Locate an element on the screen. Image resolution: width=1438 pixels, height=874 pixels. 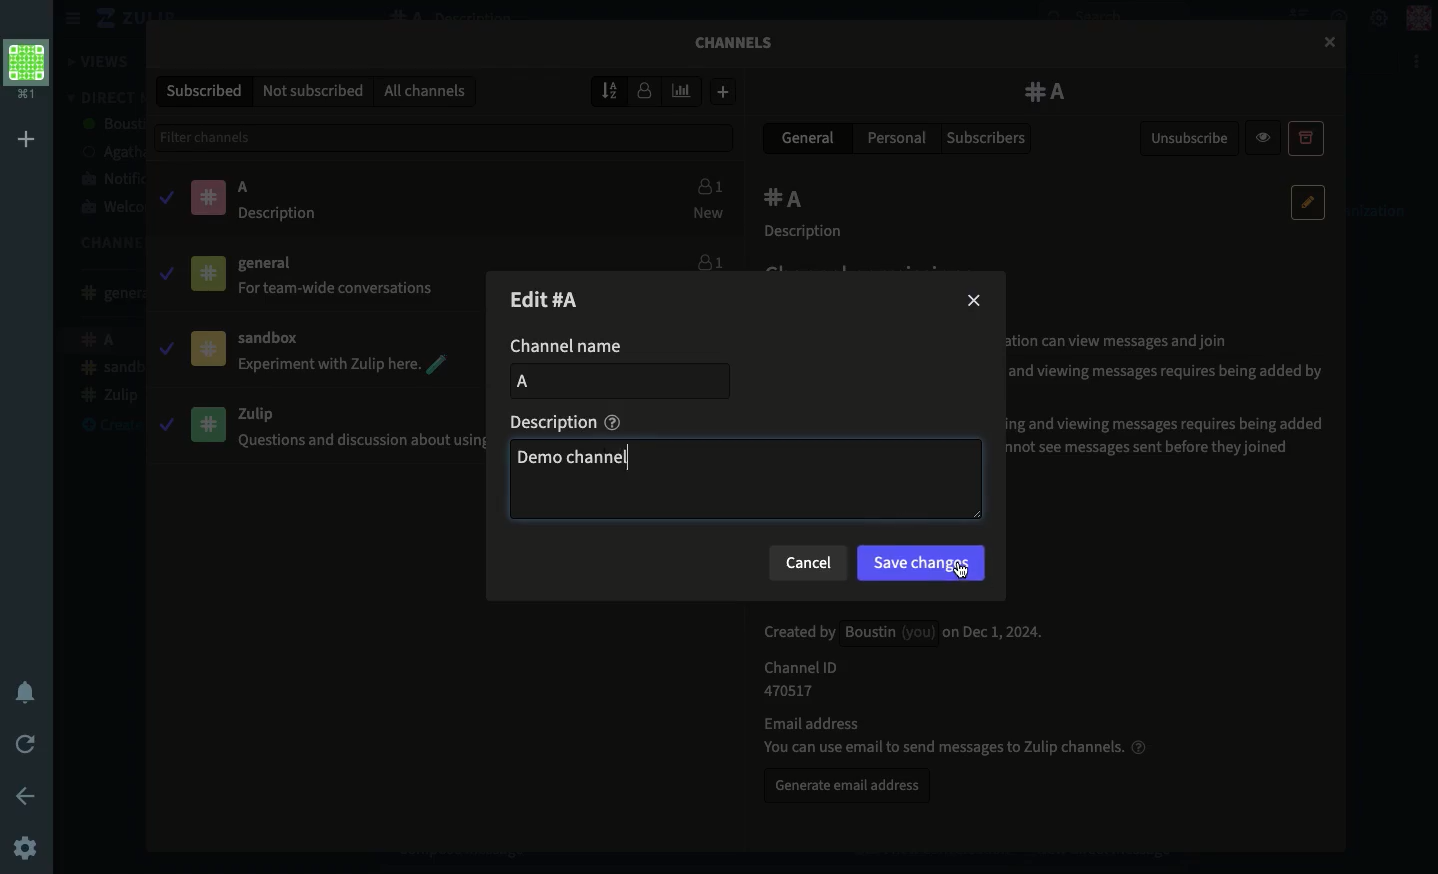
Add is located at coordinates (723, 92).